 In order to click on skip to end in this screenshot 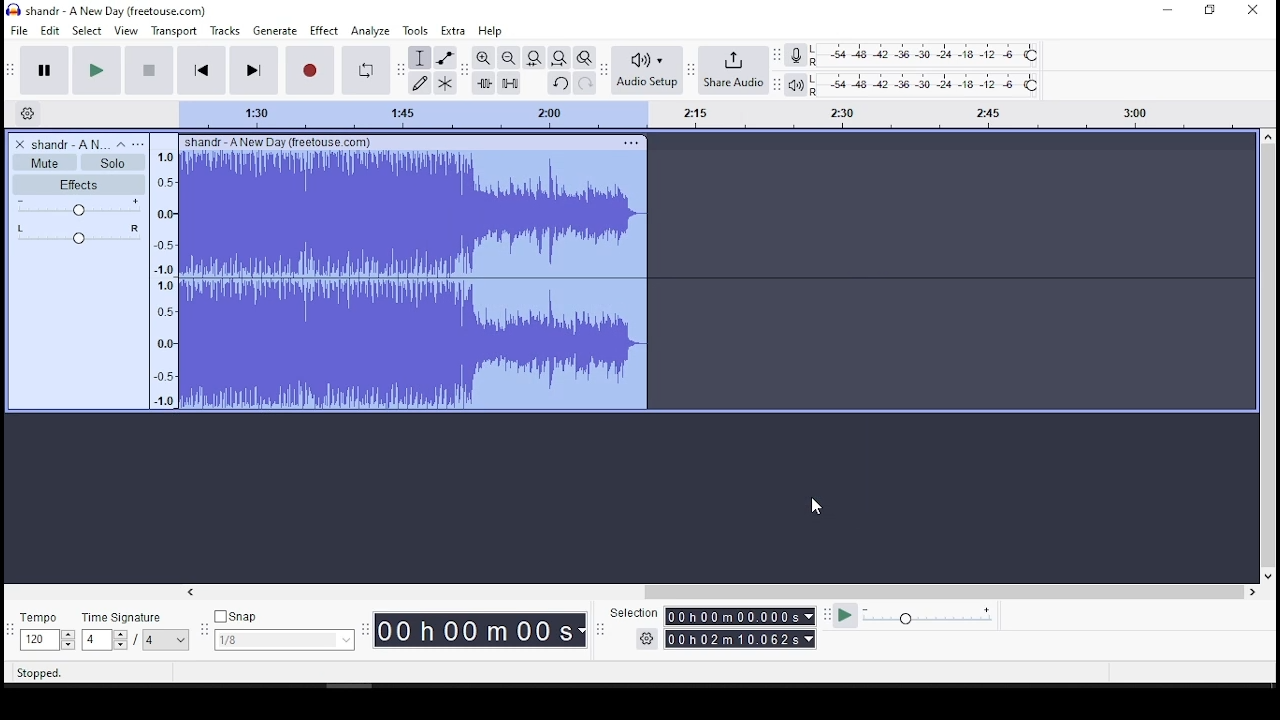, I will do `click(252, 70)`.